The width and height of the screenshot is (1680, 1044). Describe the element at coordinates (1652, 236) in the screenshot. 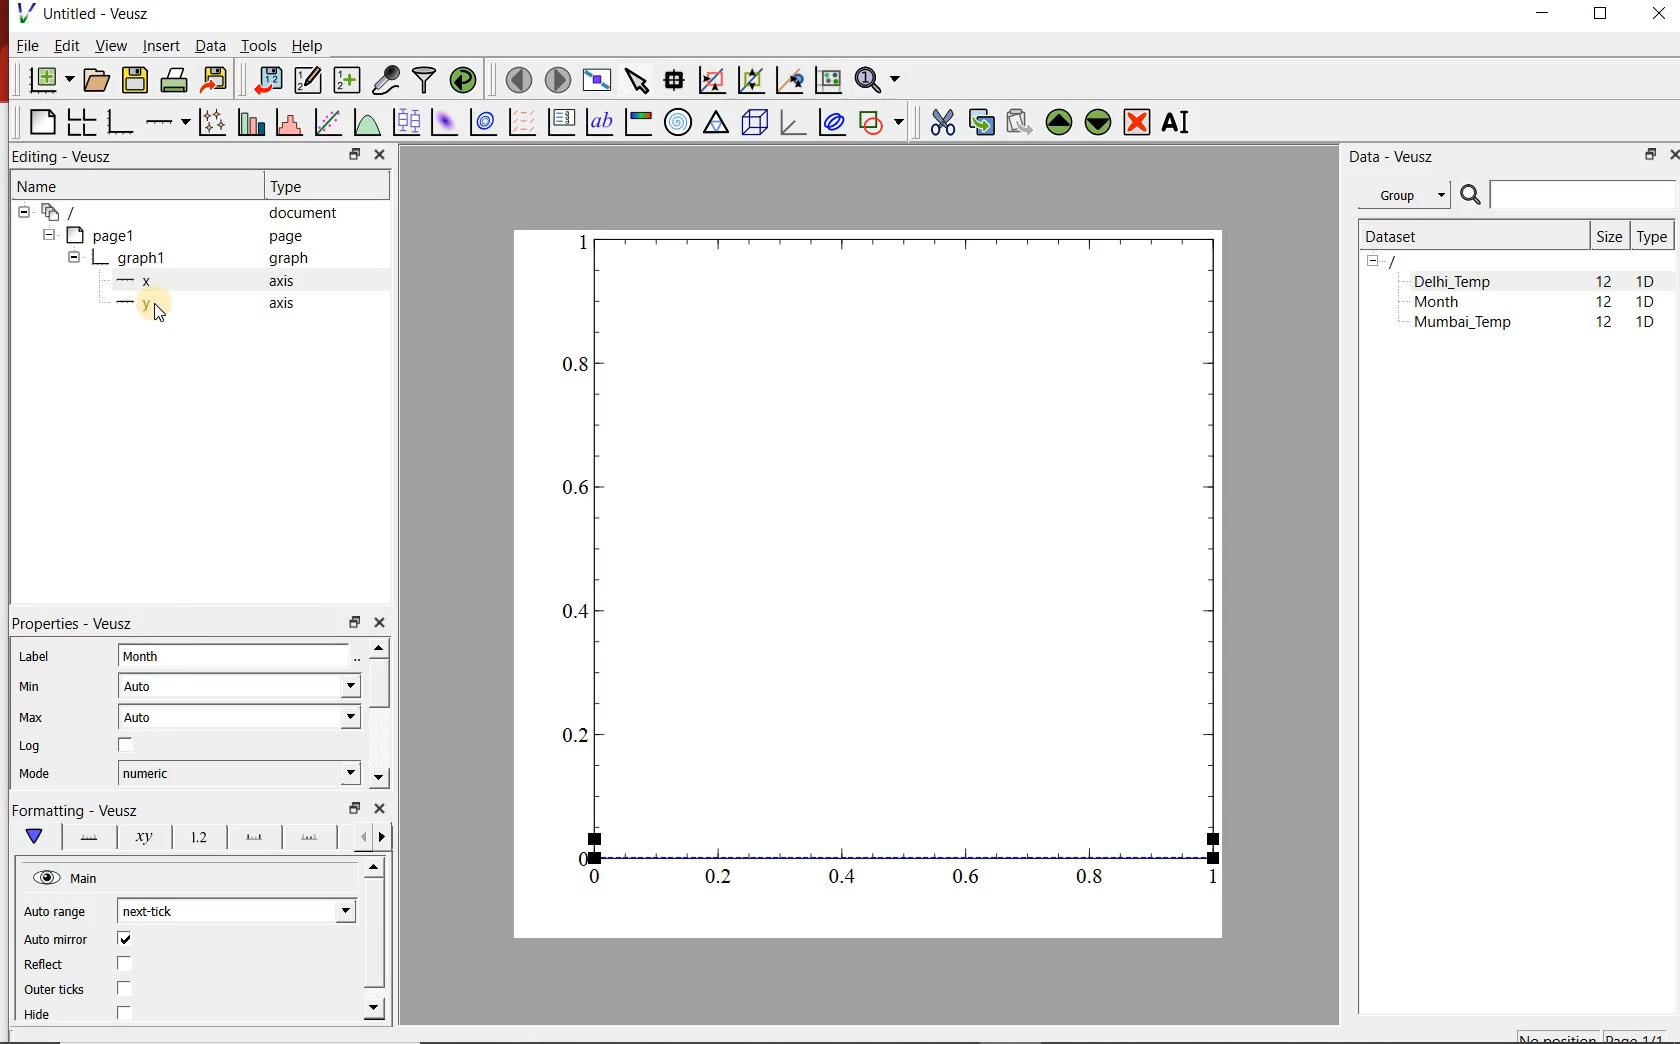

I see `Type` at that location.